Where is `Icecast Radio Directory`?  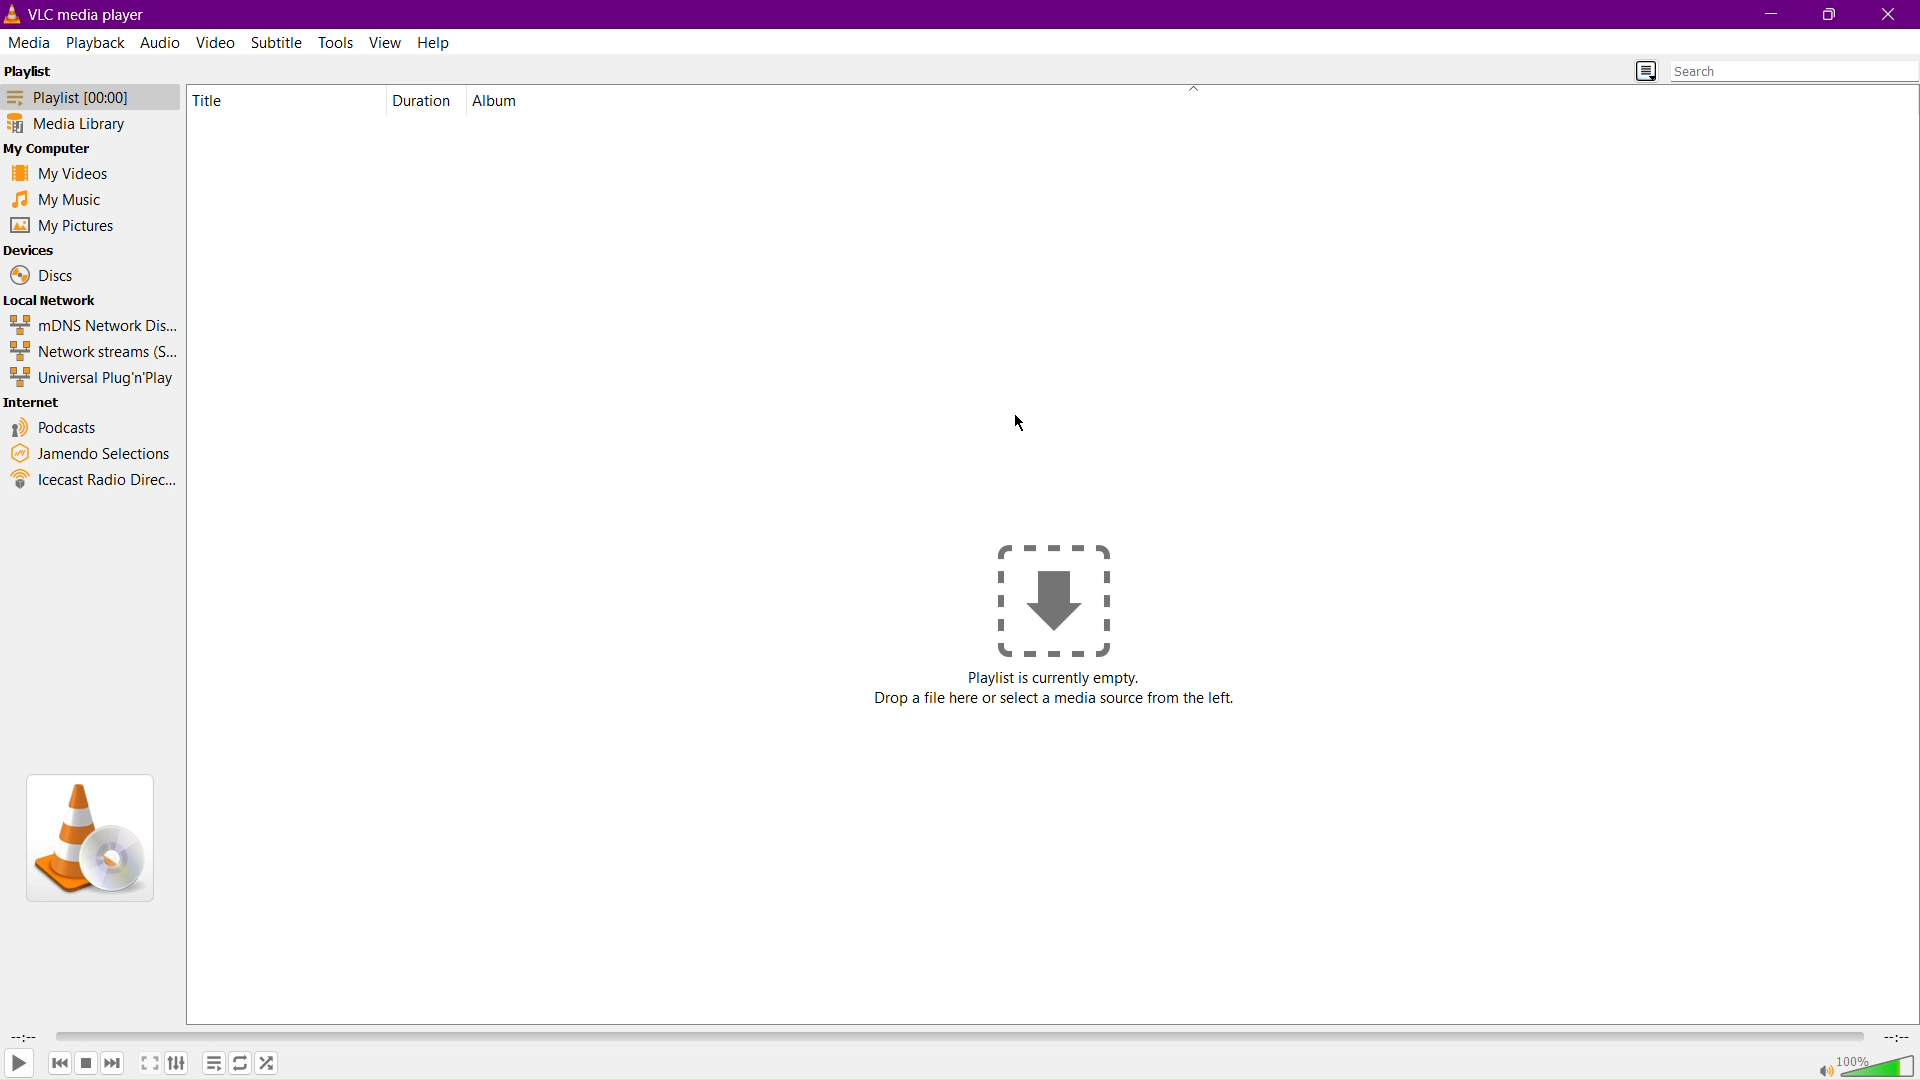 Icecast Radio Directory is located at coordinates (94, 480).